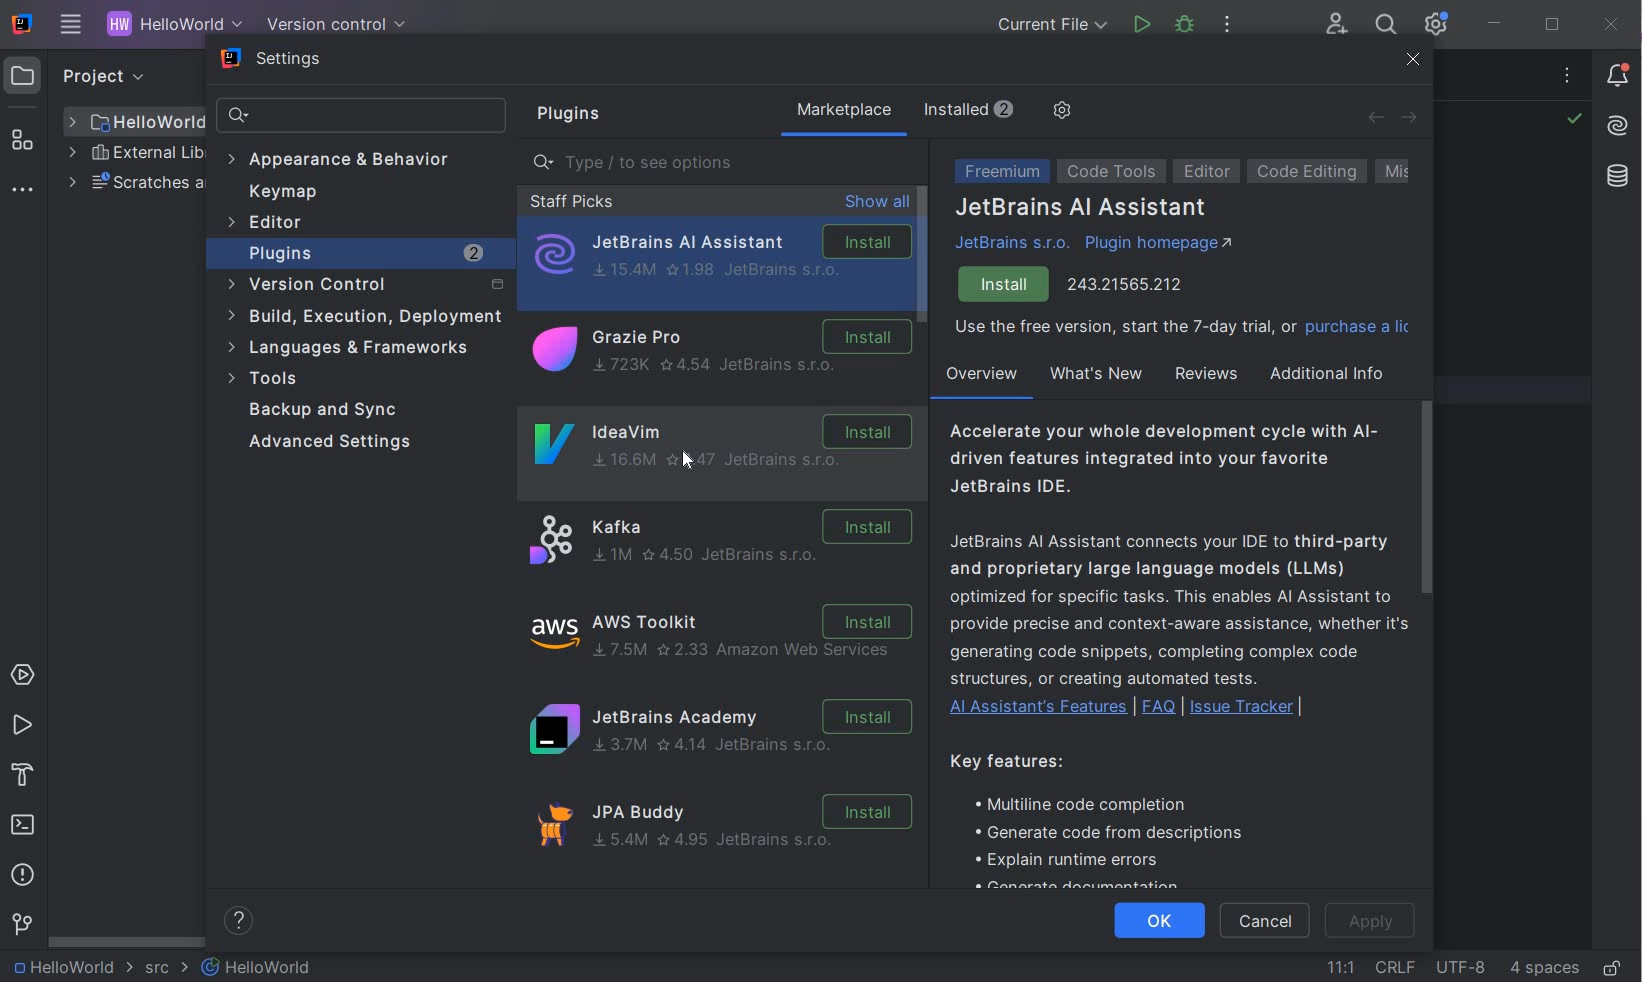 The height and width of the screenshot is (982, 1642). What do you see at coordinates (1228, 29) in the screenshot?
I see `MORE ACTIONS` at bounding box center [1228, 29].